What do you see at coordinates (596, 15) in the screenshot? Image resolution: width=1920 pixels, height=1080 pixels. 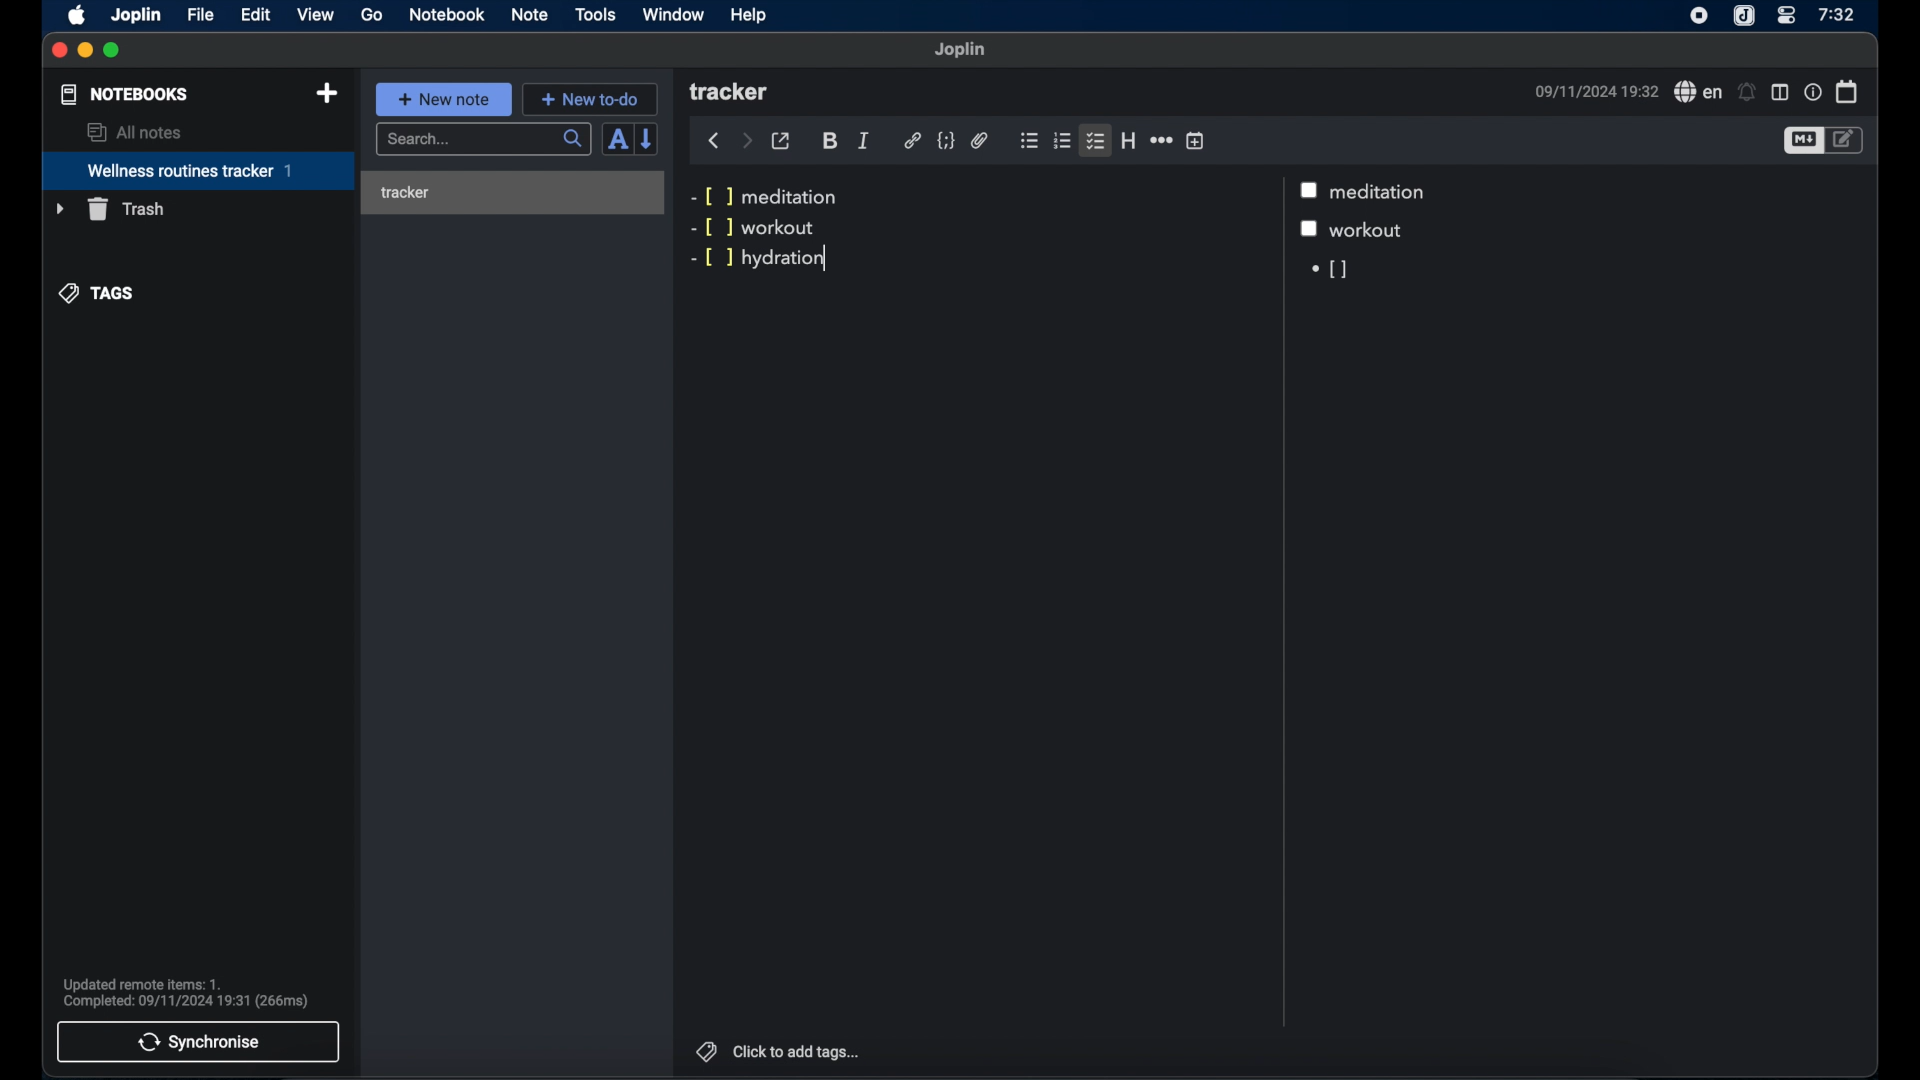 I see `tools` at bounding box center [596, 15].